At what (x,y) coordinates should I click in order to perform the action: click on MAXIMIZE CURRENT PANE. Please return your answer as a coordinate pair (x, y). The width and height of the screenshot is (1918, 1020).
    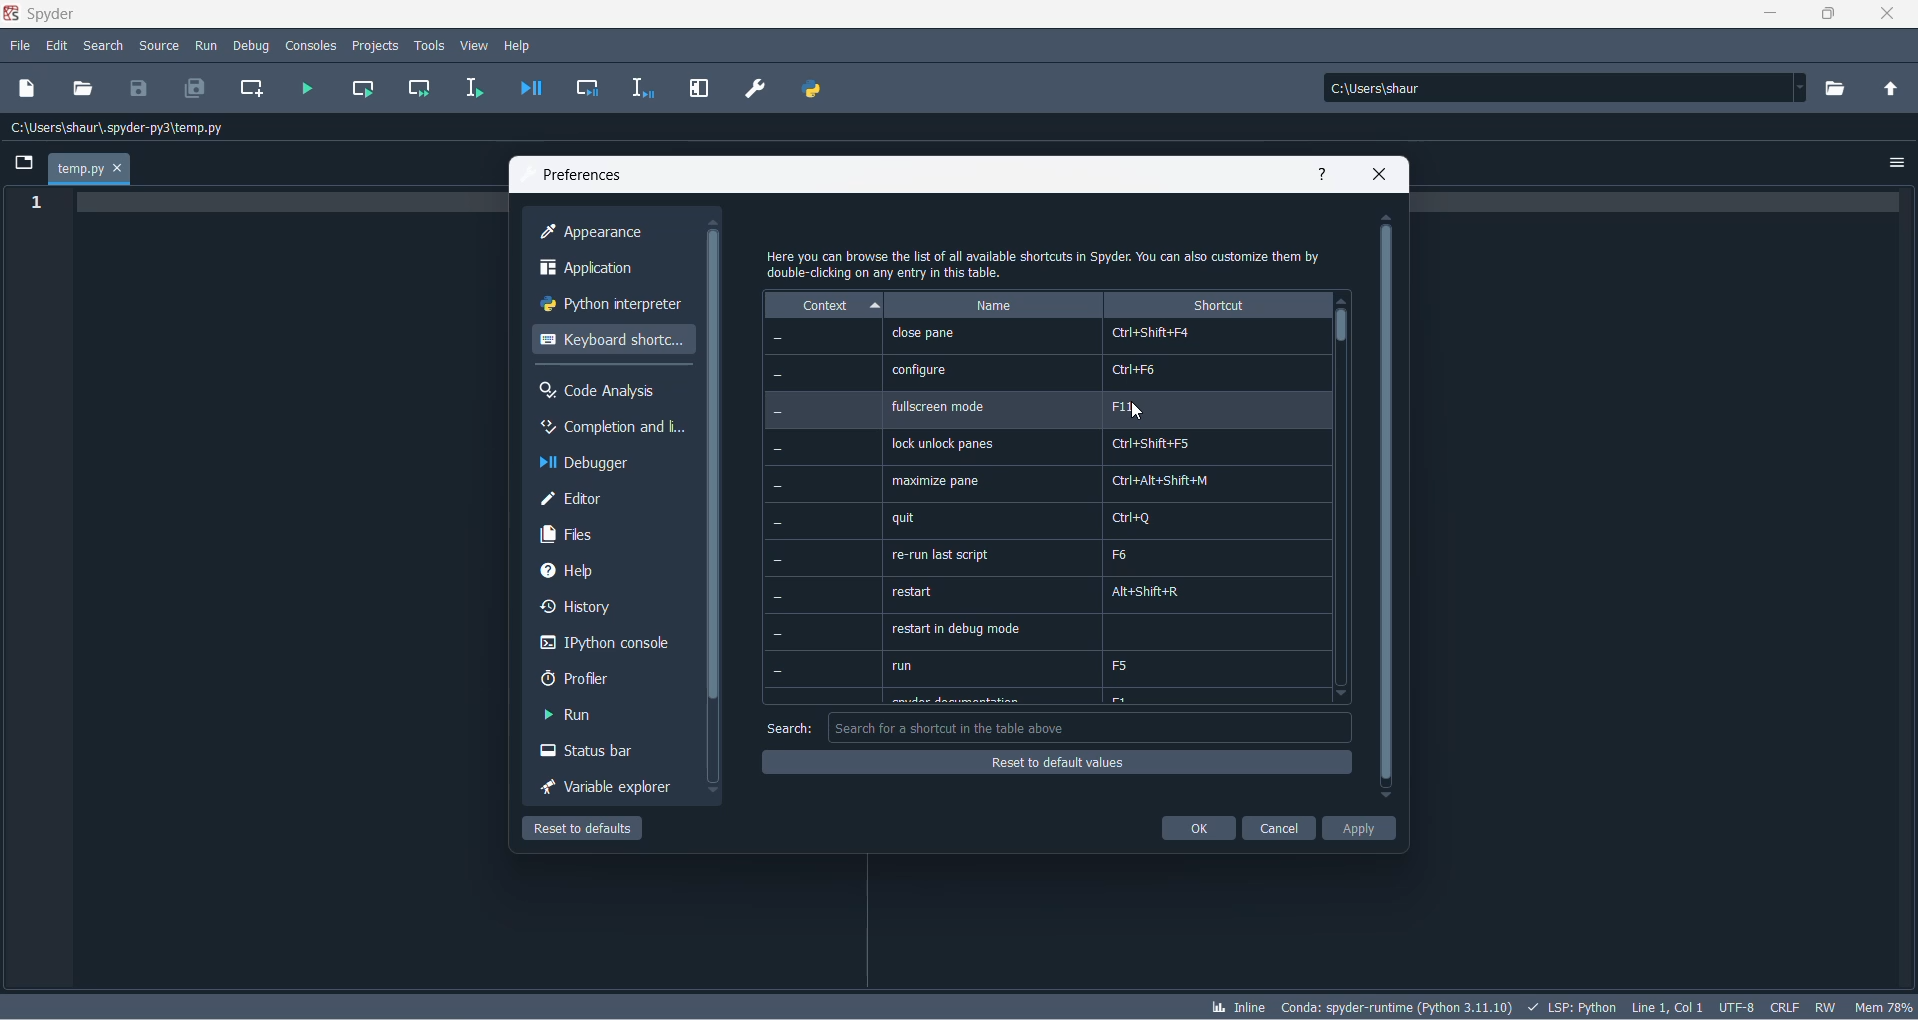
    Looking at the image, I should click on (697, 90).